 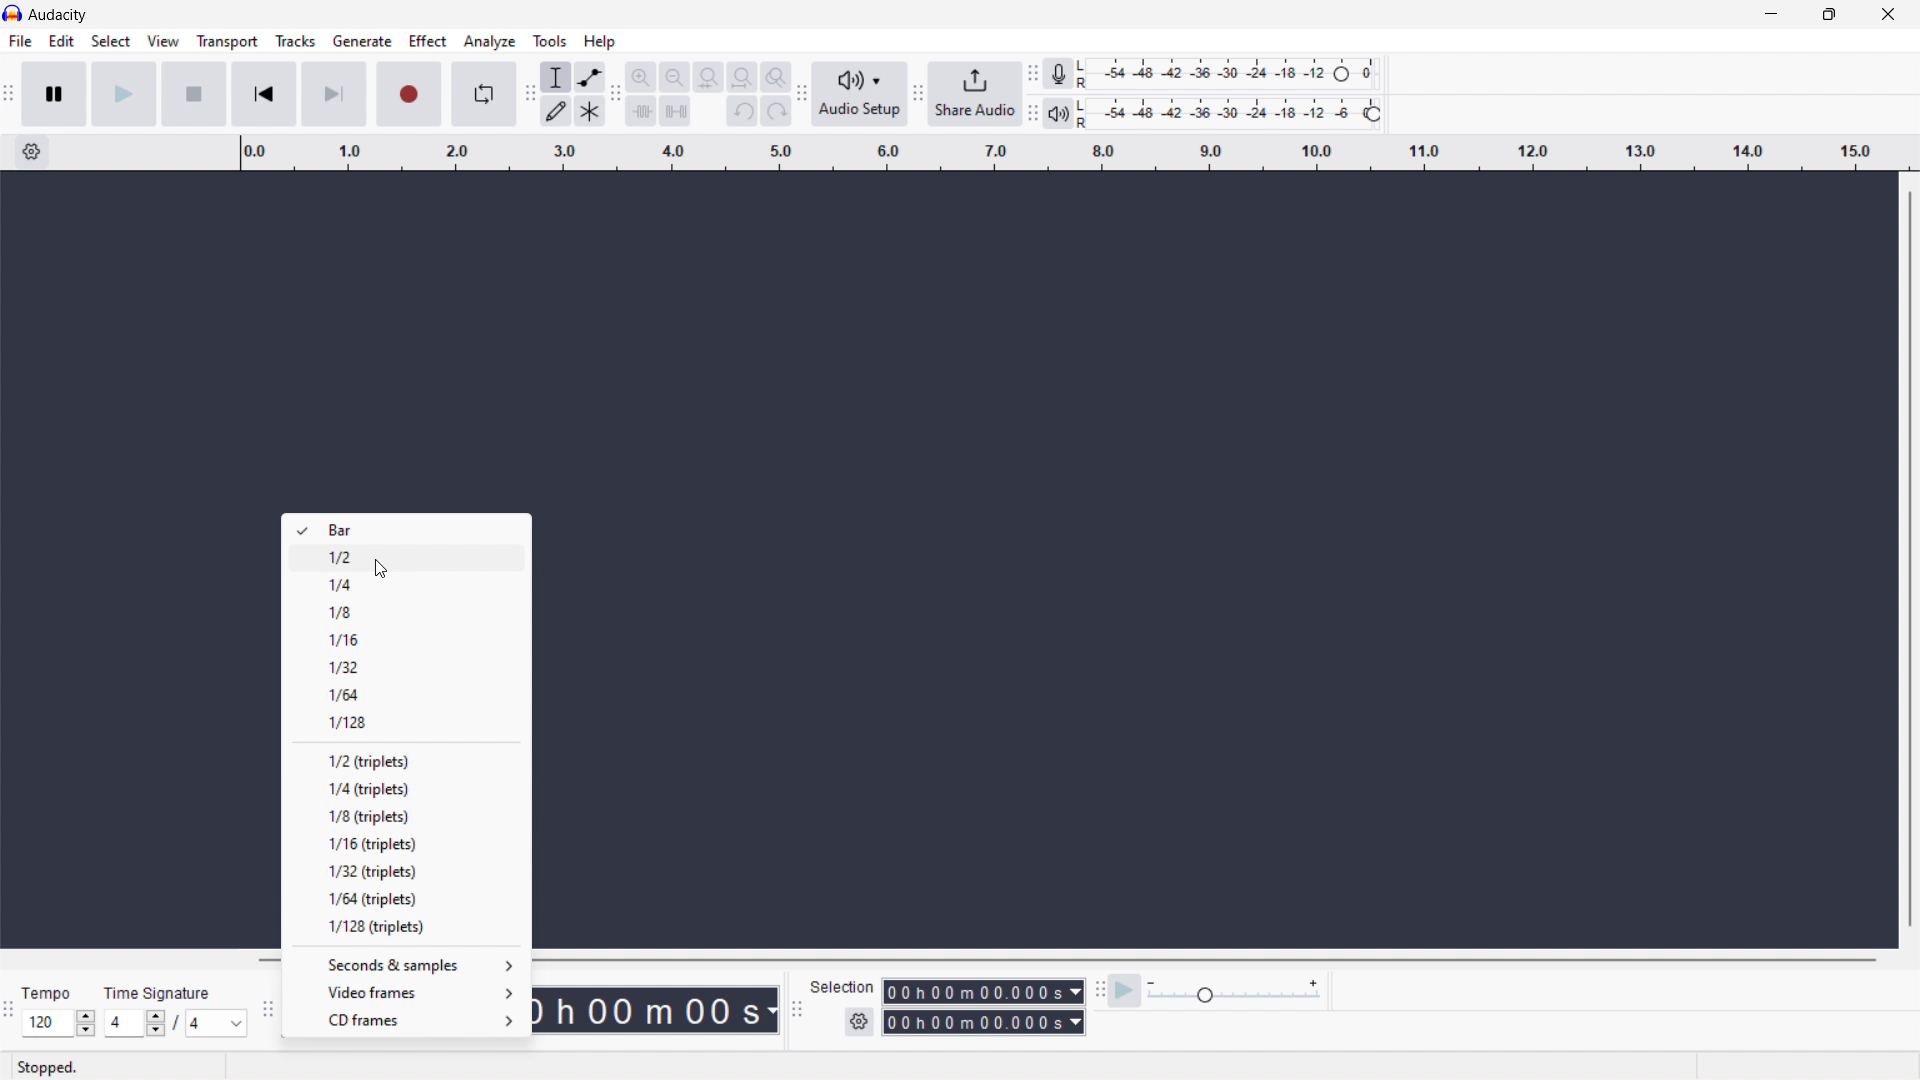 What do you see at coordinates (406, 610) in the screenshot?
I see `1/8` at bounding box center [406, 610].